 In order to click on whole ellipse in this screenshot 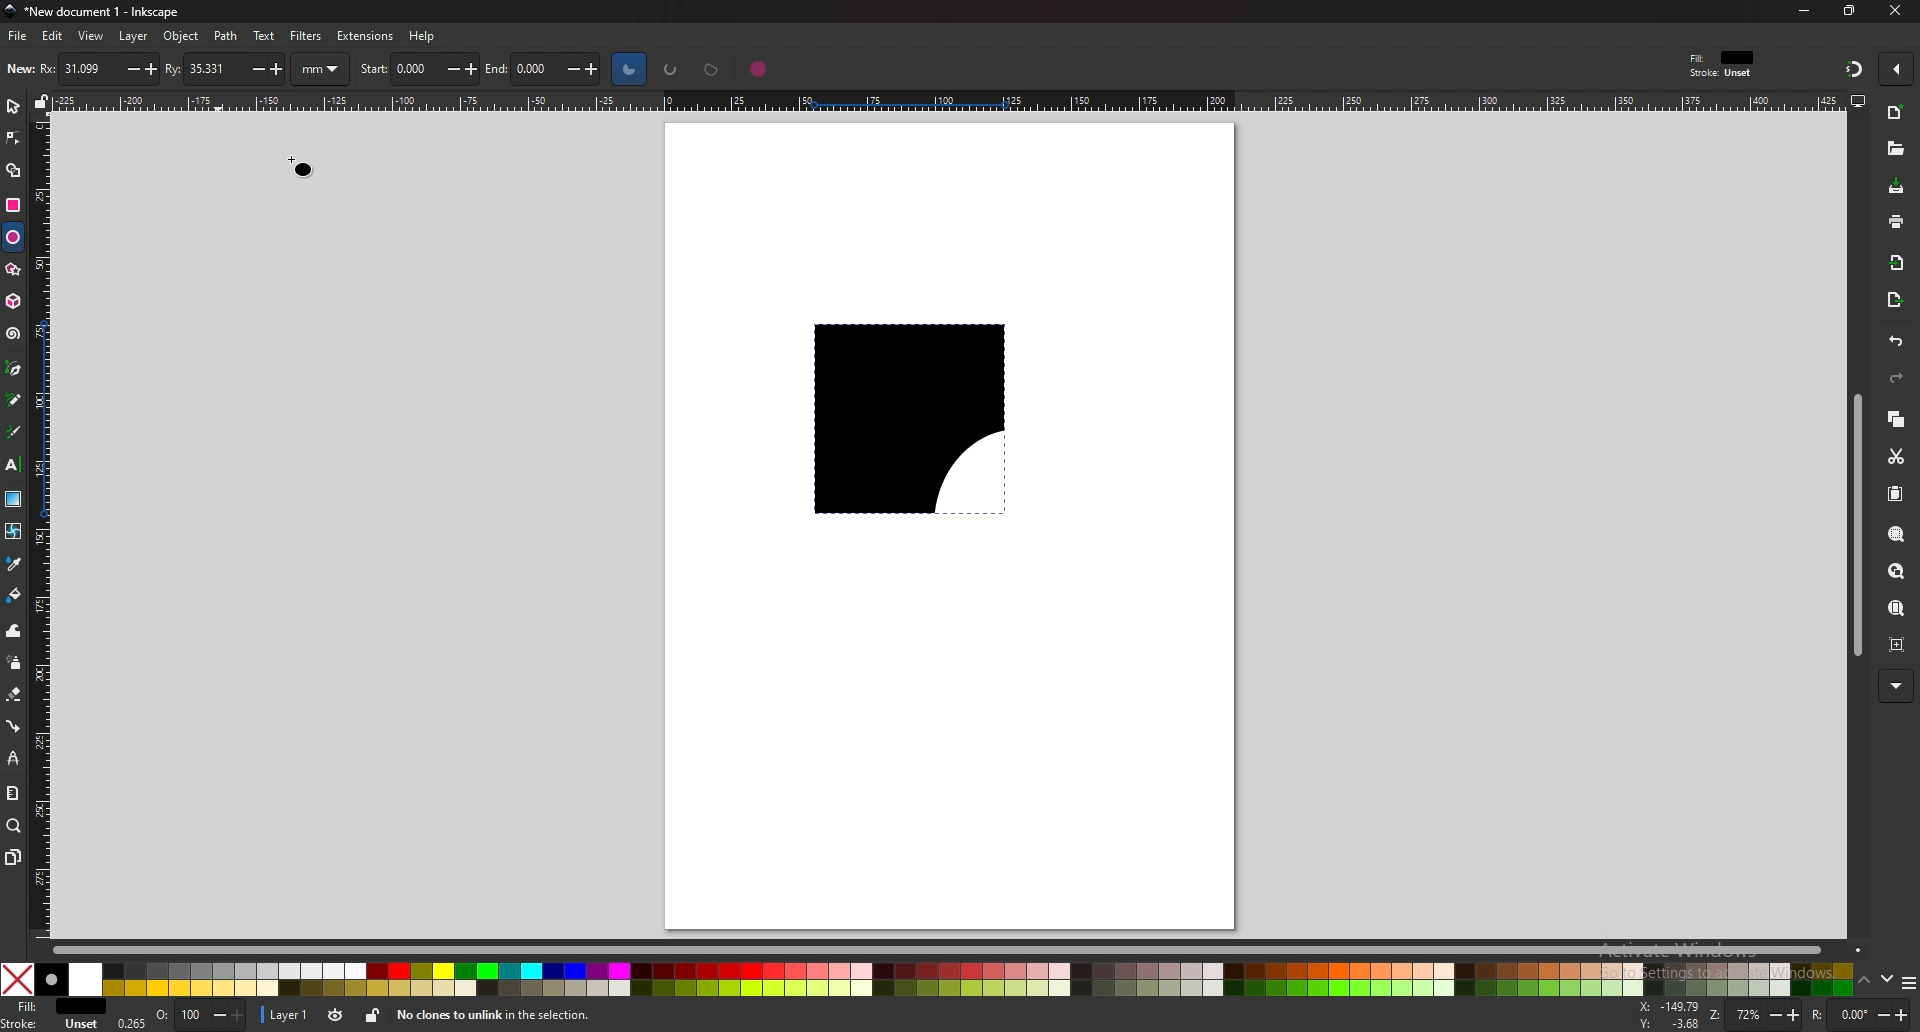, I will do `click(761, 69)`.